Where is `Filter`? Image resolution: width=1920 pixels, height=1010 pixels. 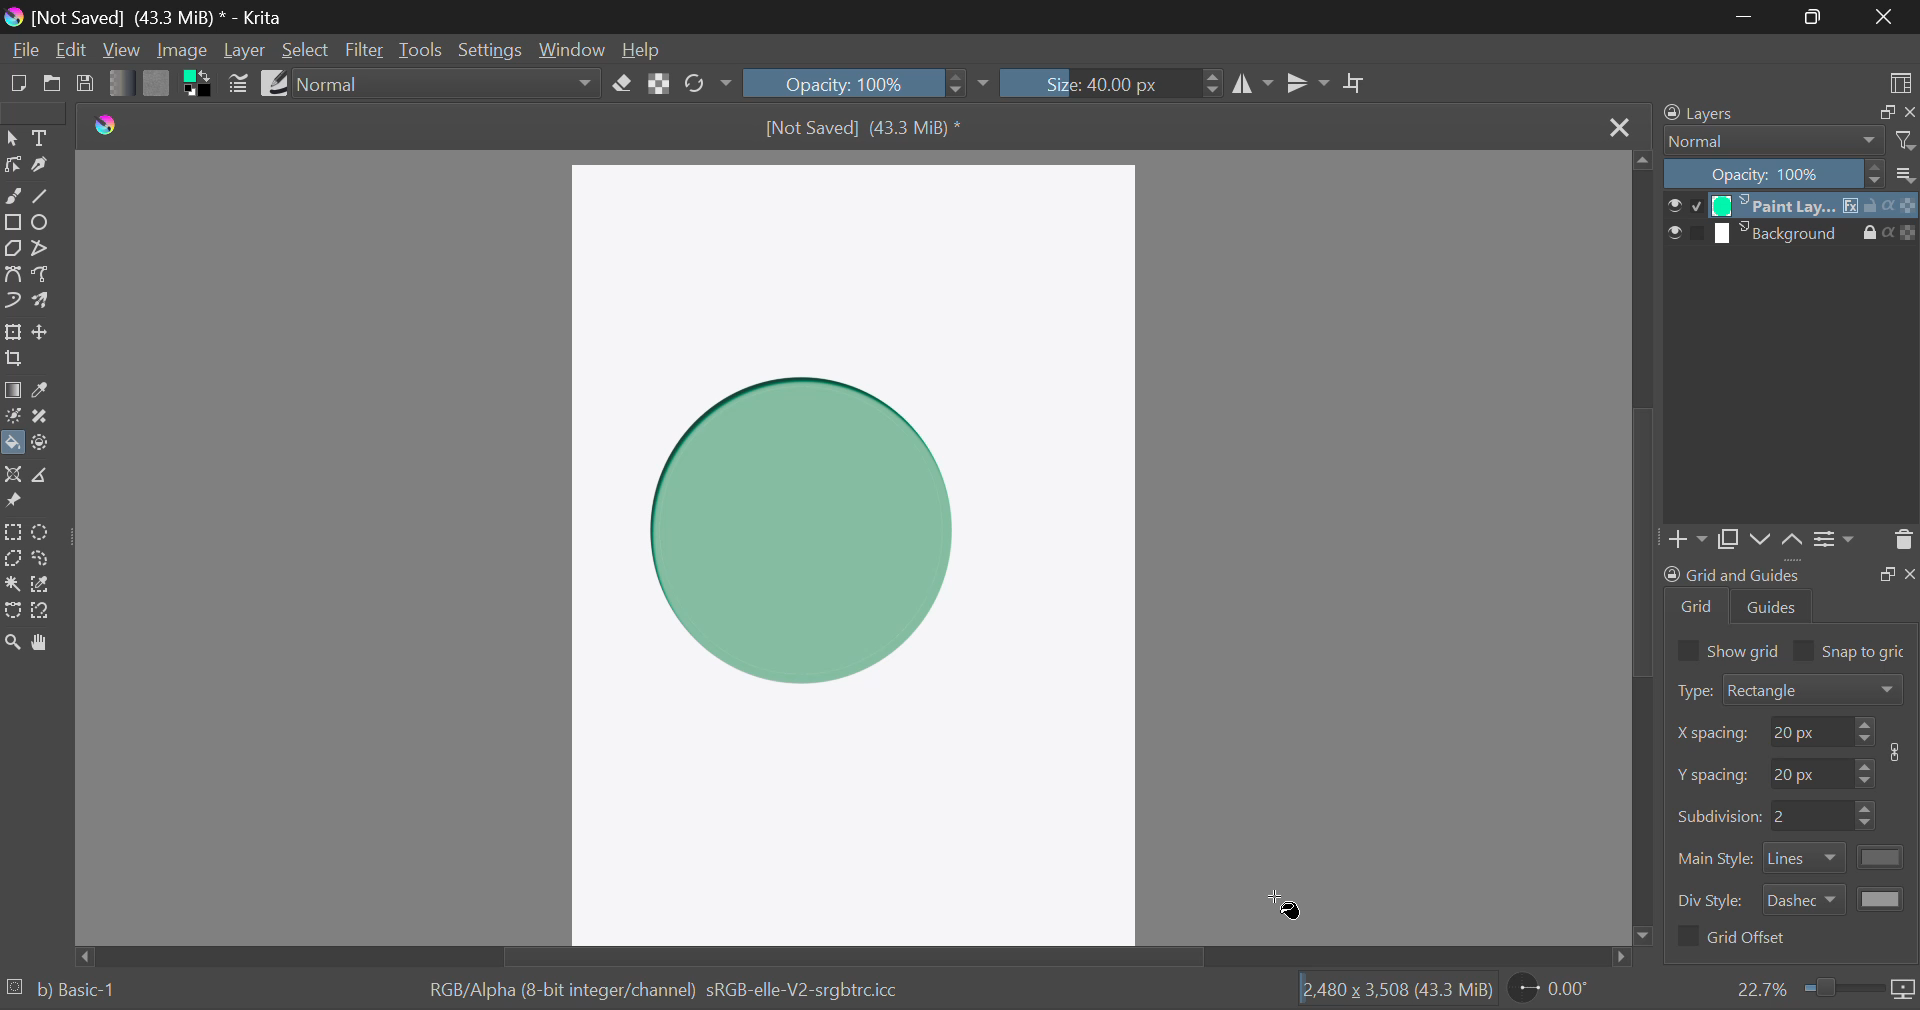
Filter is located at coordinates (366, 50).